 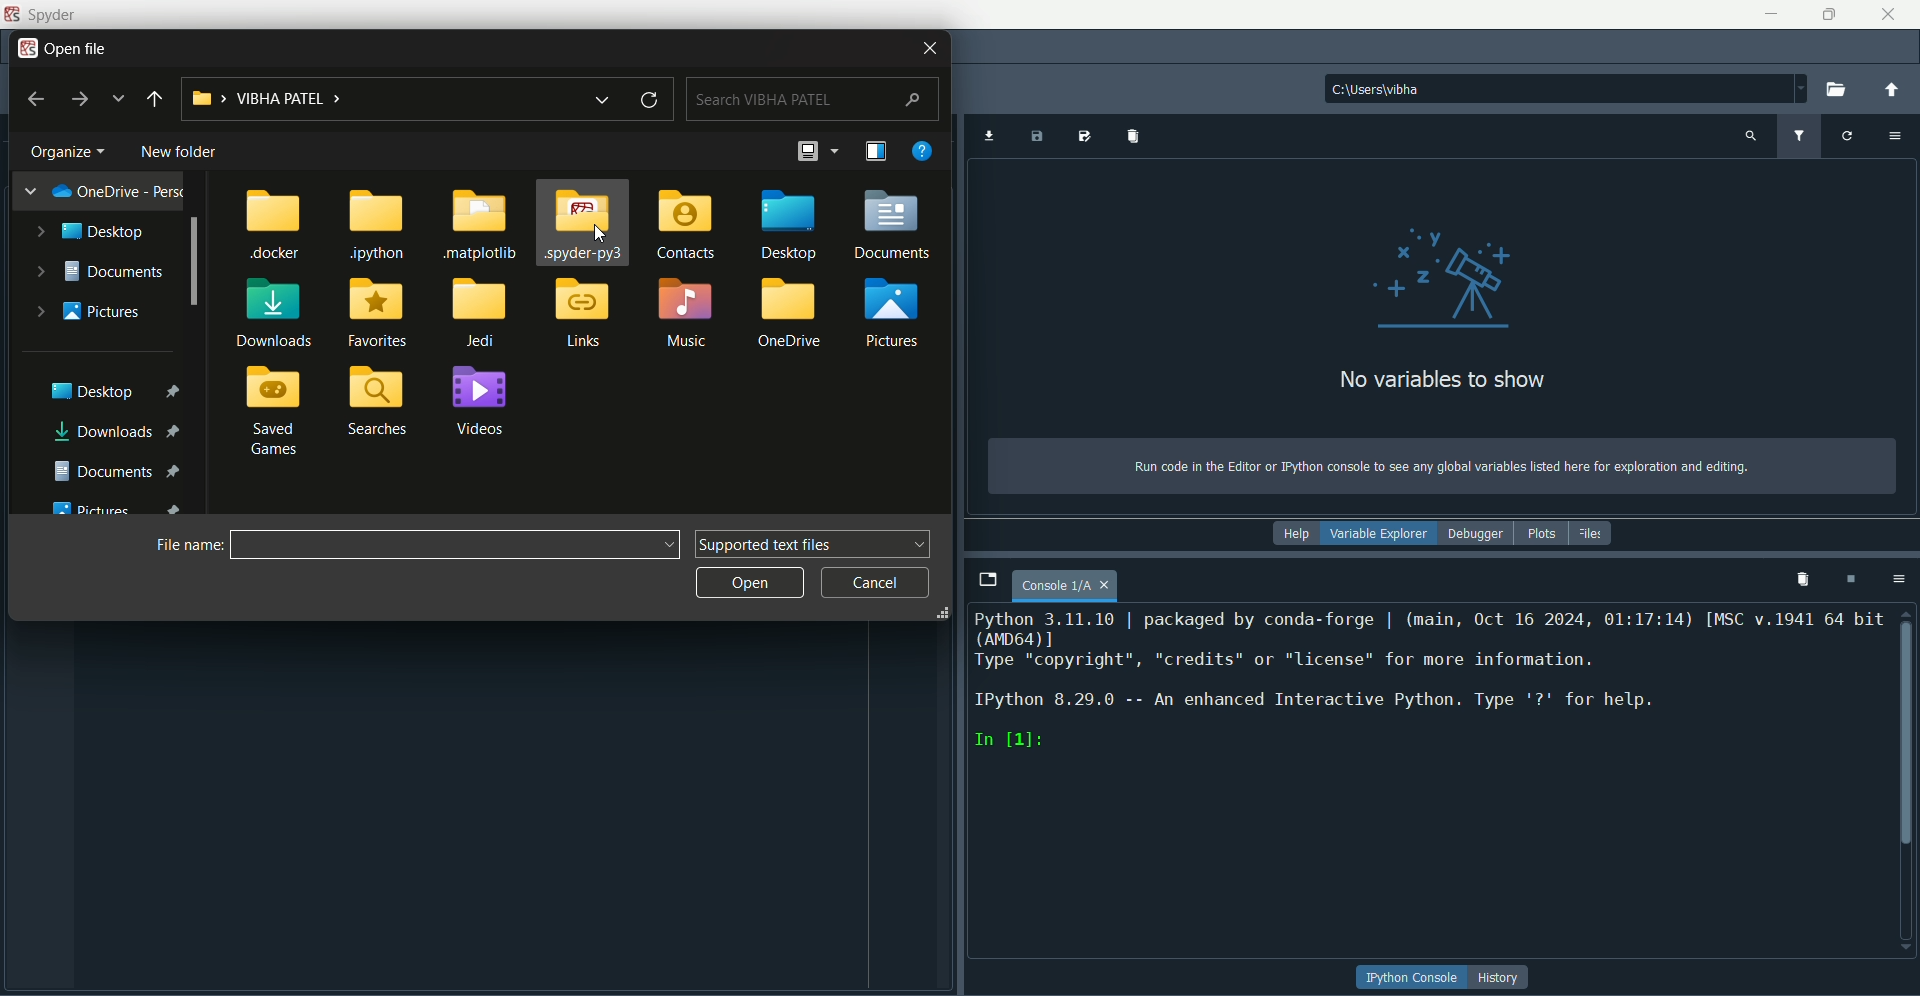 What do you see at coordinates (1300, 535) in the screenshot?
I see `help` at bounding box center [1300, 535].